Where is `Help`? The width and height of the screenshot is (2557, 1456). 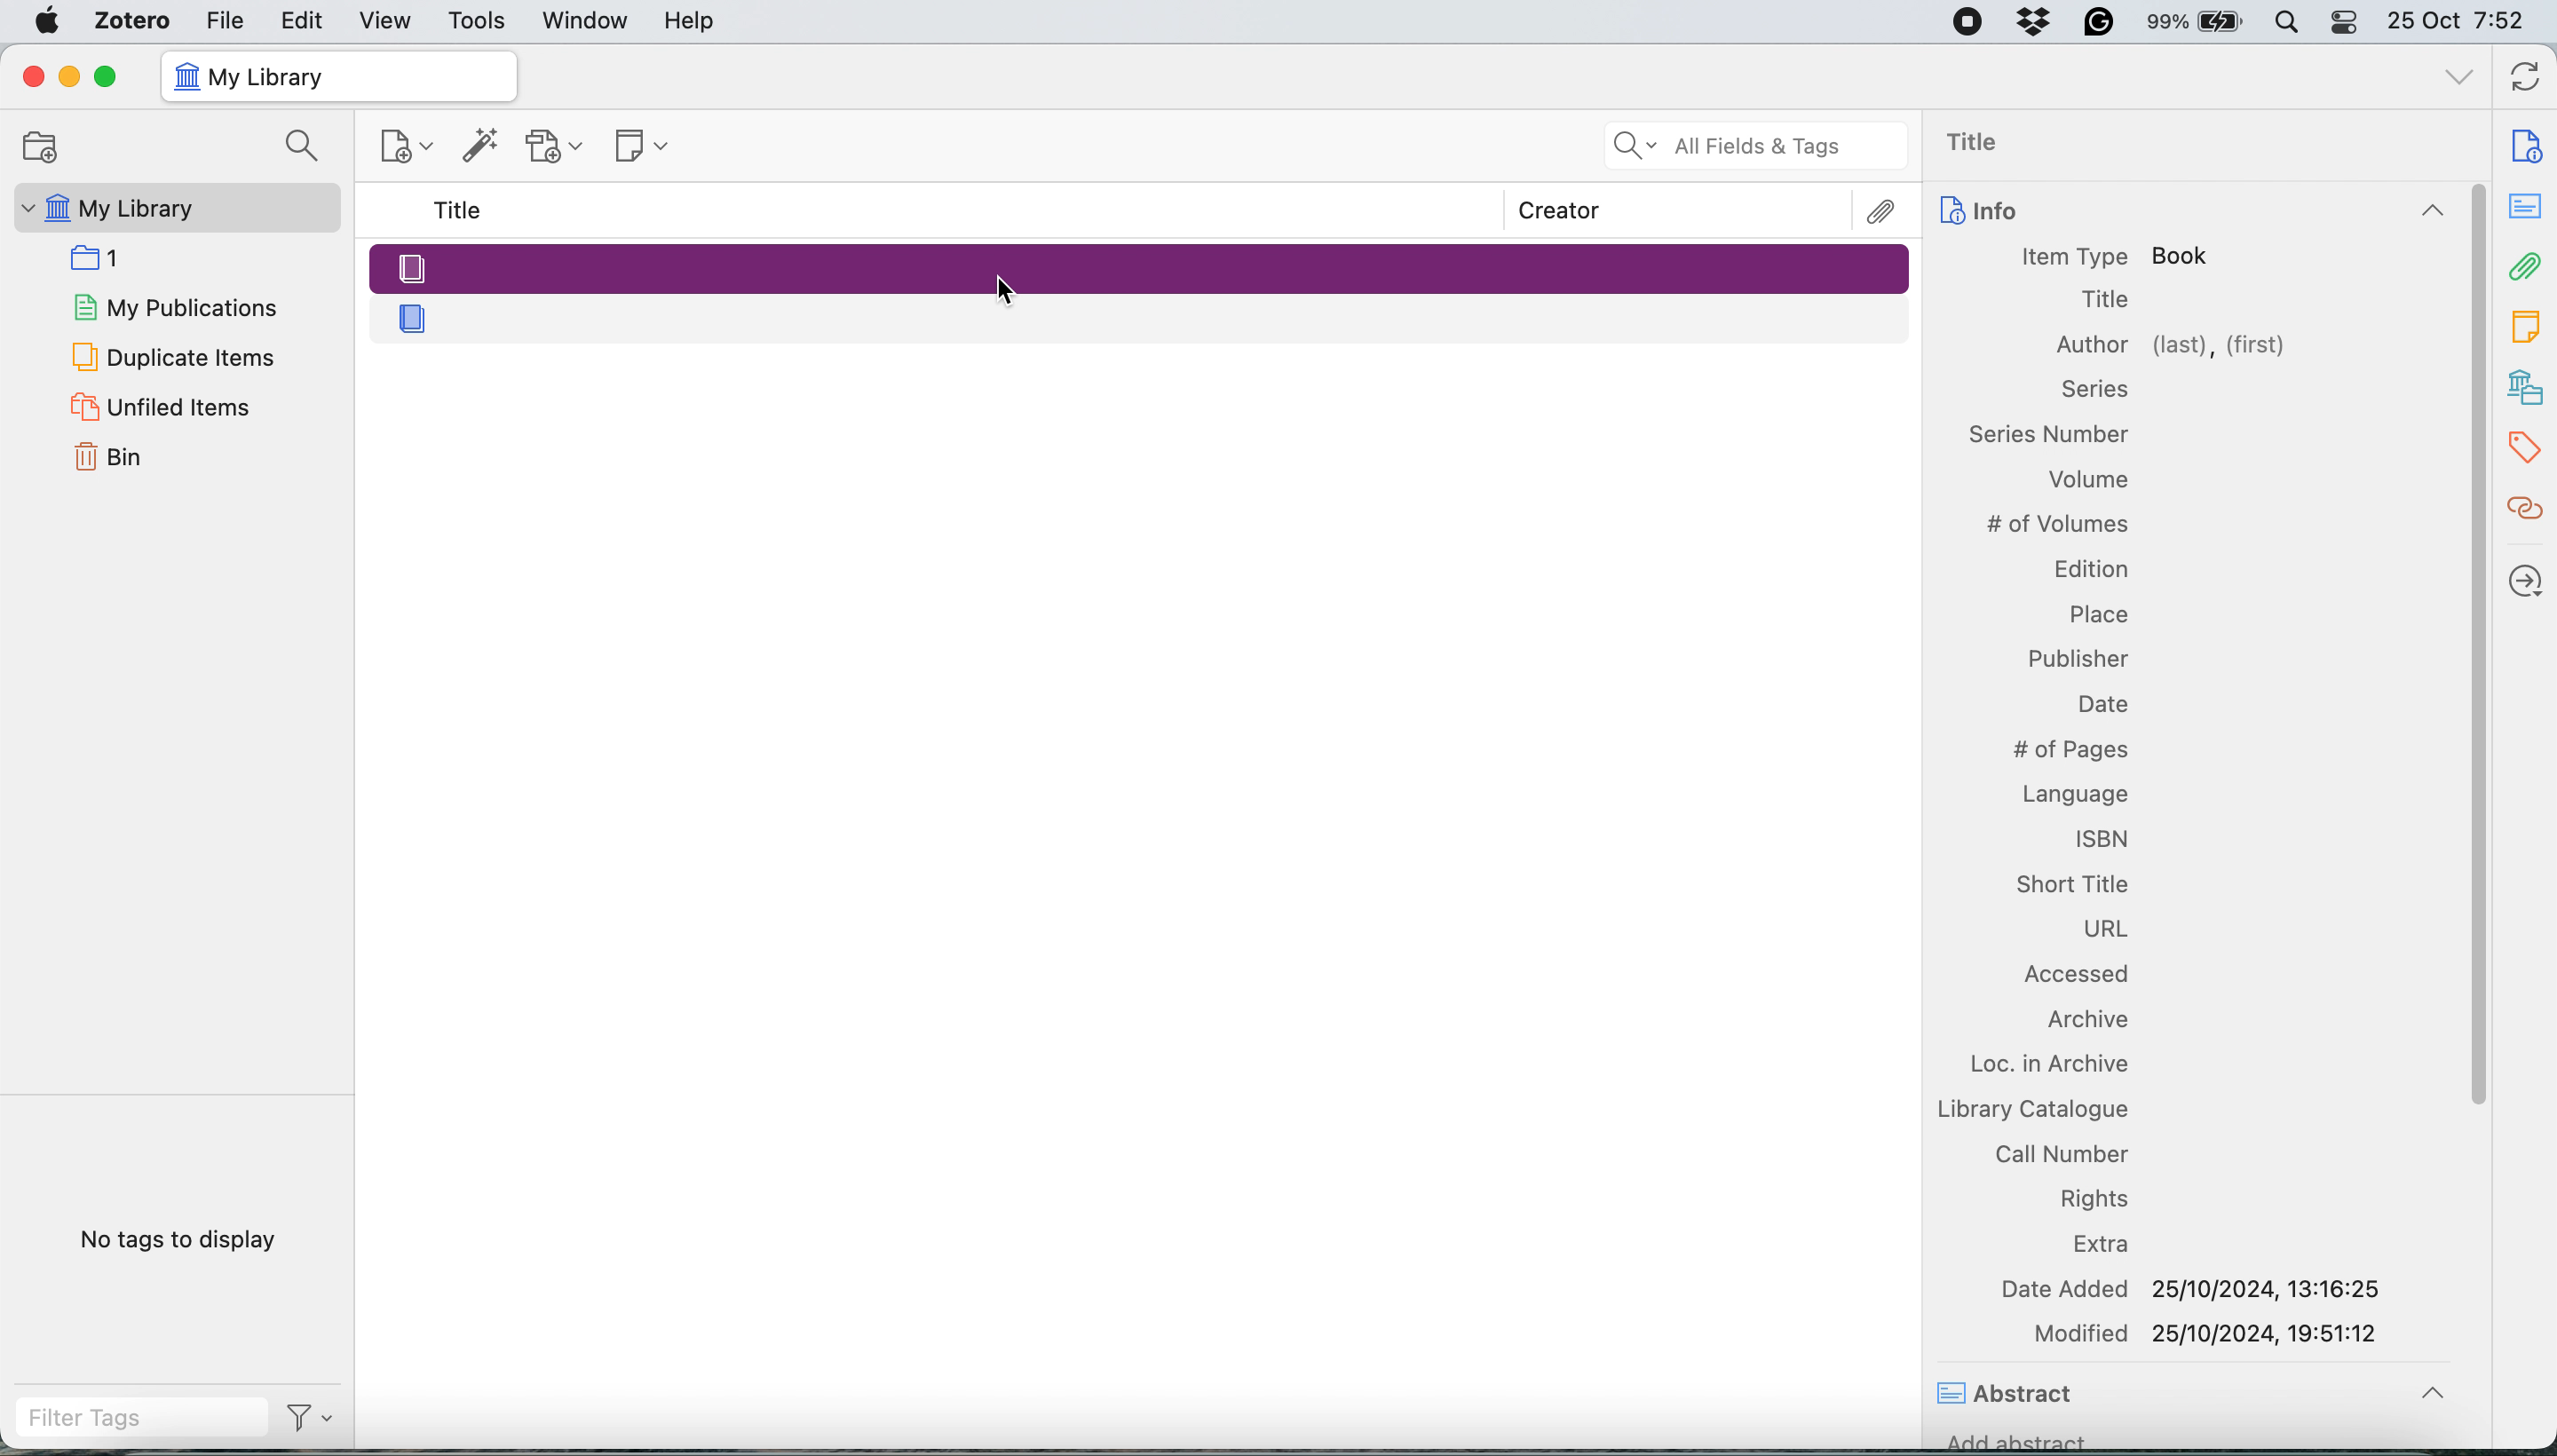
Help is located at coordinates (689, 20).